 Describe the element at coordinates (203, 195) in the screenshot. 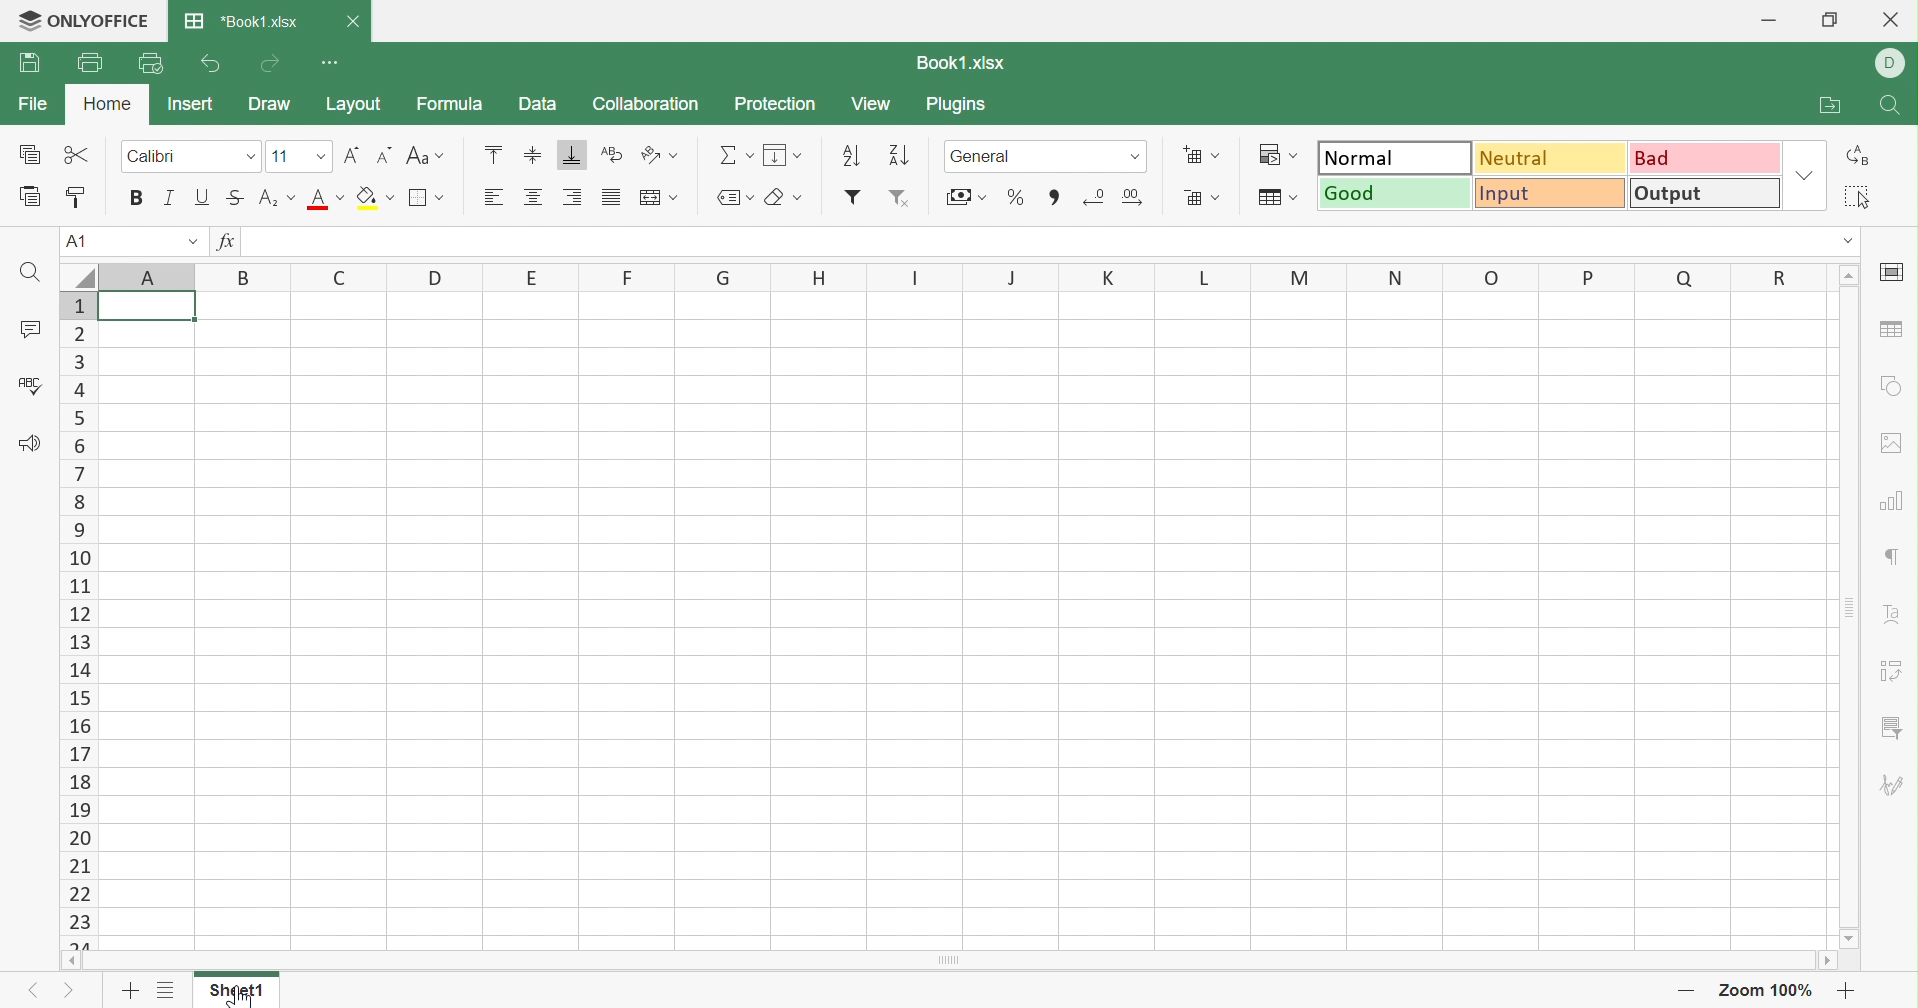

I see `Underline` at that location.